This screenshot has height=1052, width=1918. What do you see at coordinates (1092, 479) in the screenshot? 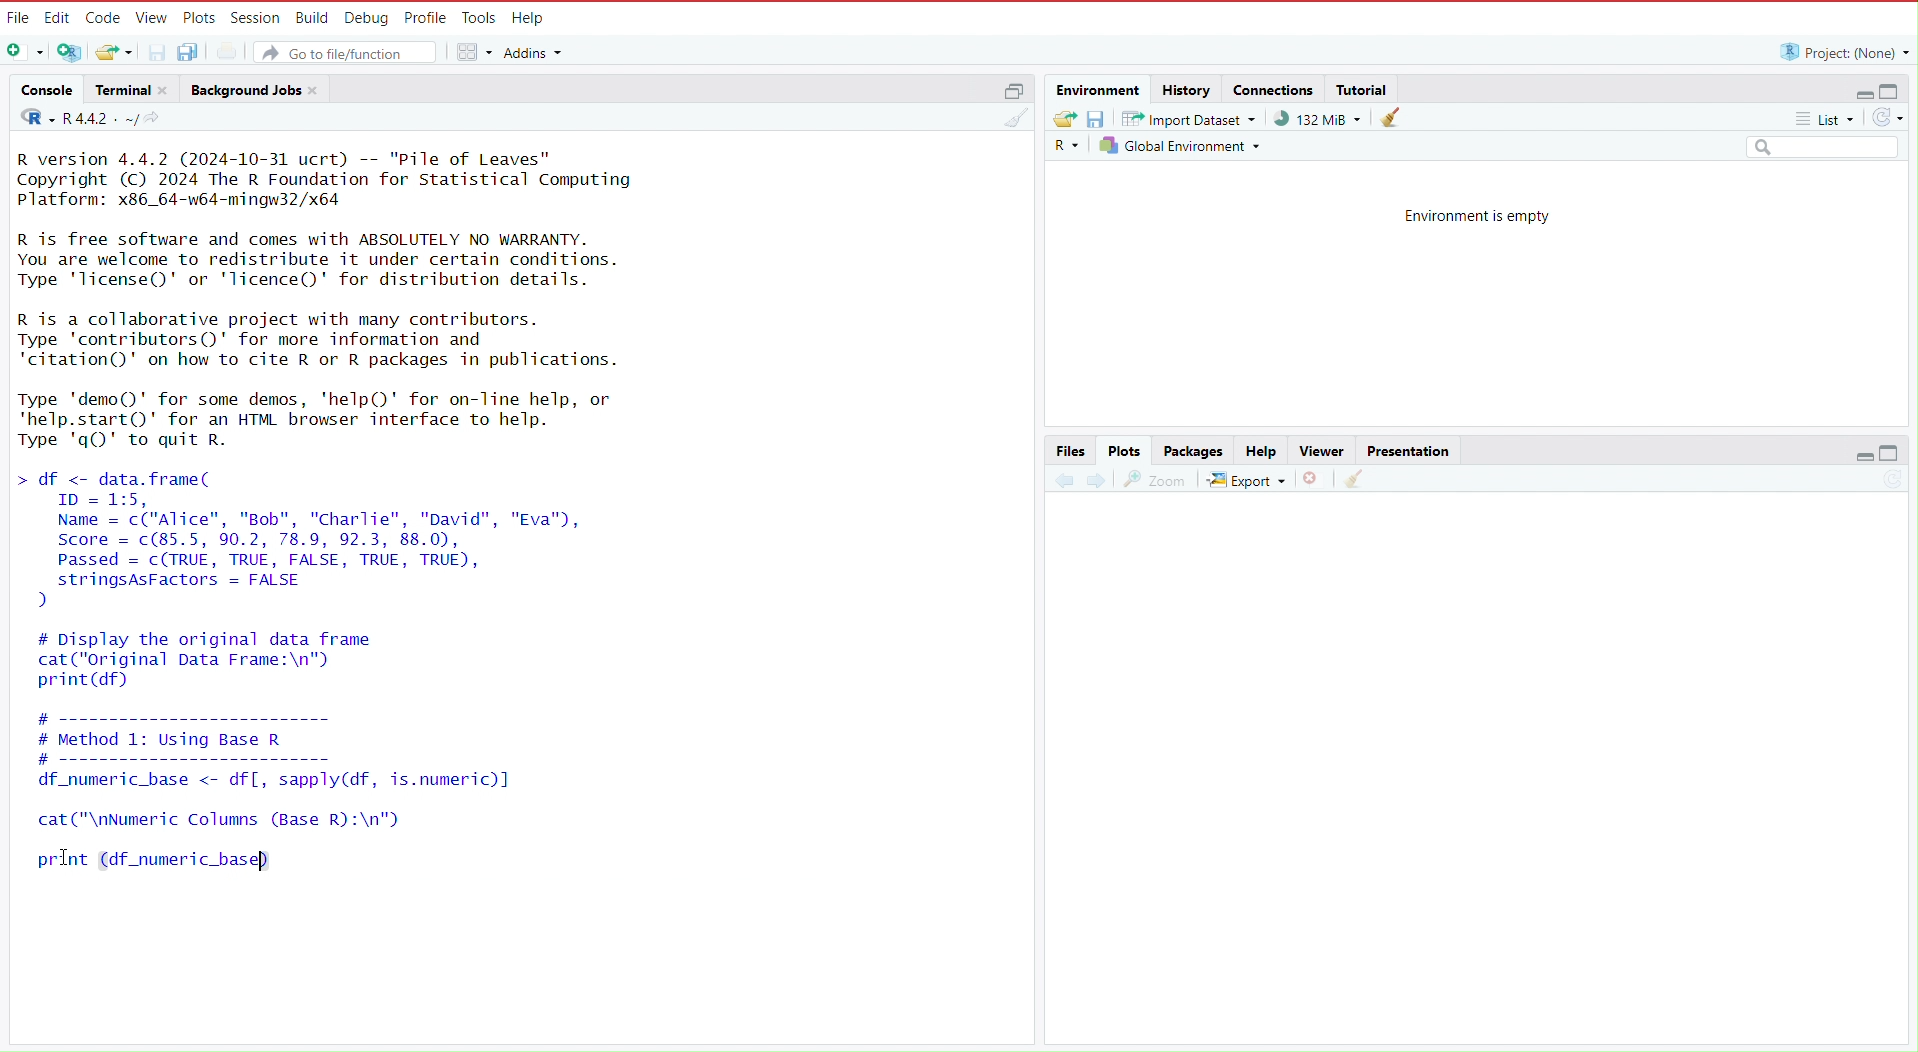
I see `next plot` at bounding box center [1092, 479].